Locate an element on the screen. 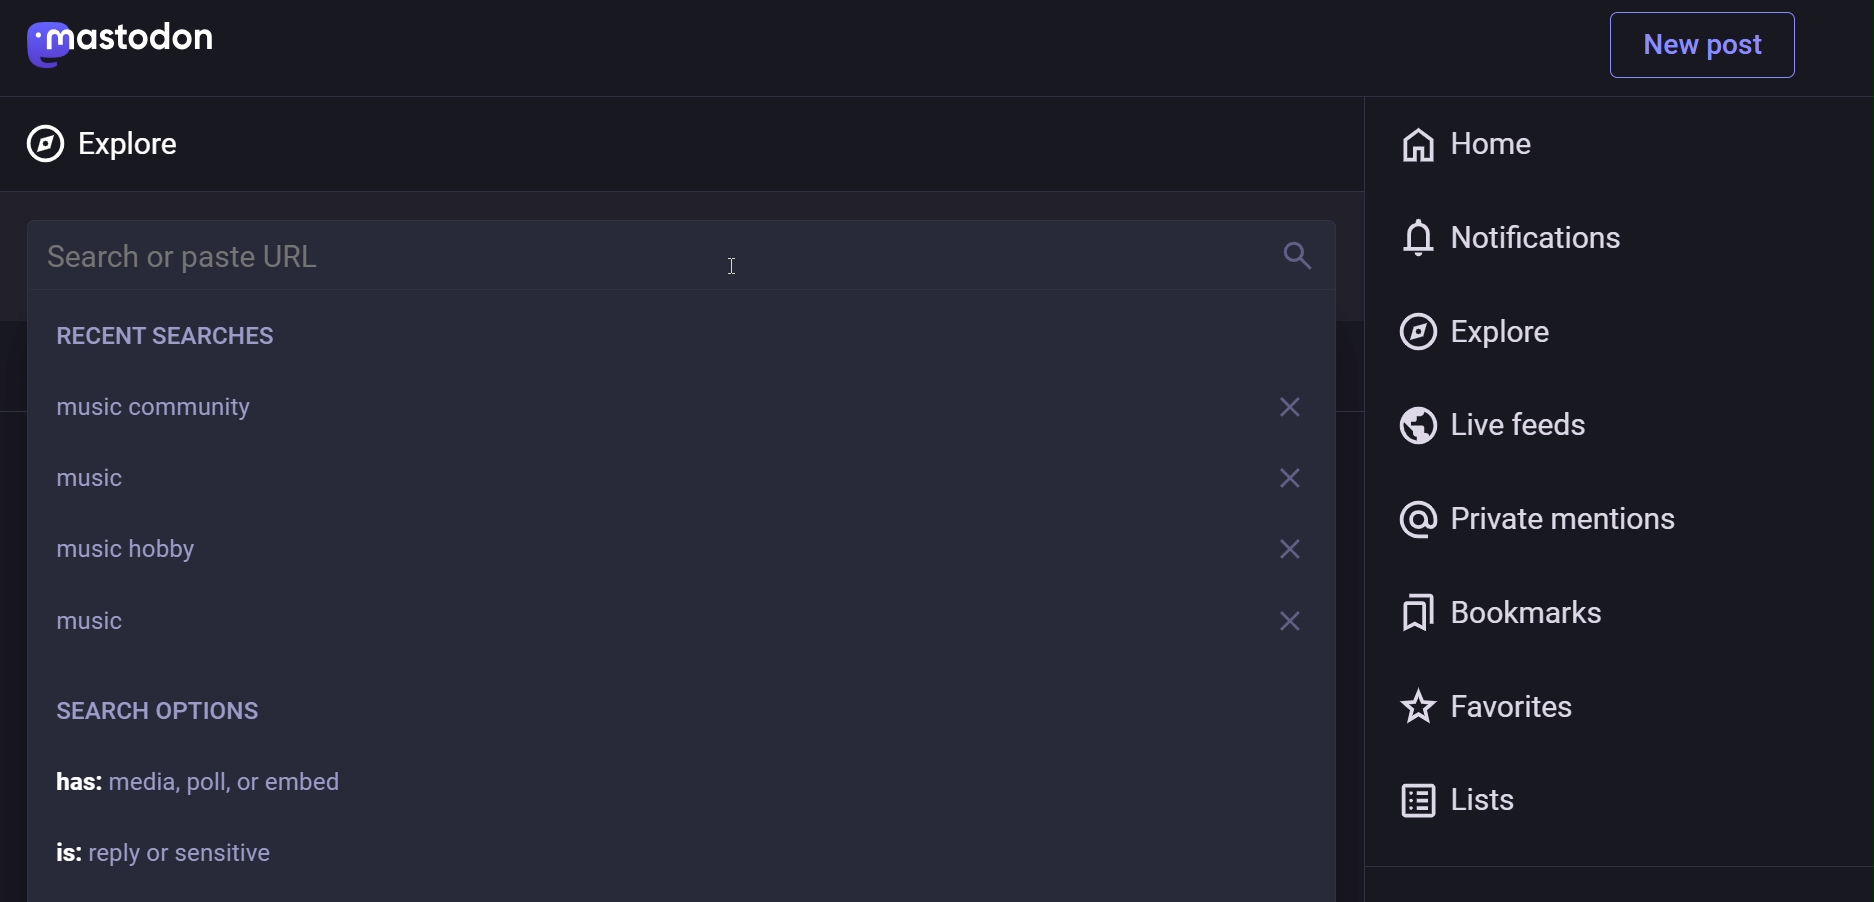 The height and width of the screenshot is (902, 1874). live feed is located at coordinates (1496, 424).